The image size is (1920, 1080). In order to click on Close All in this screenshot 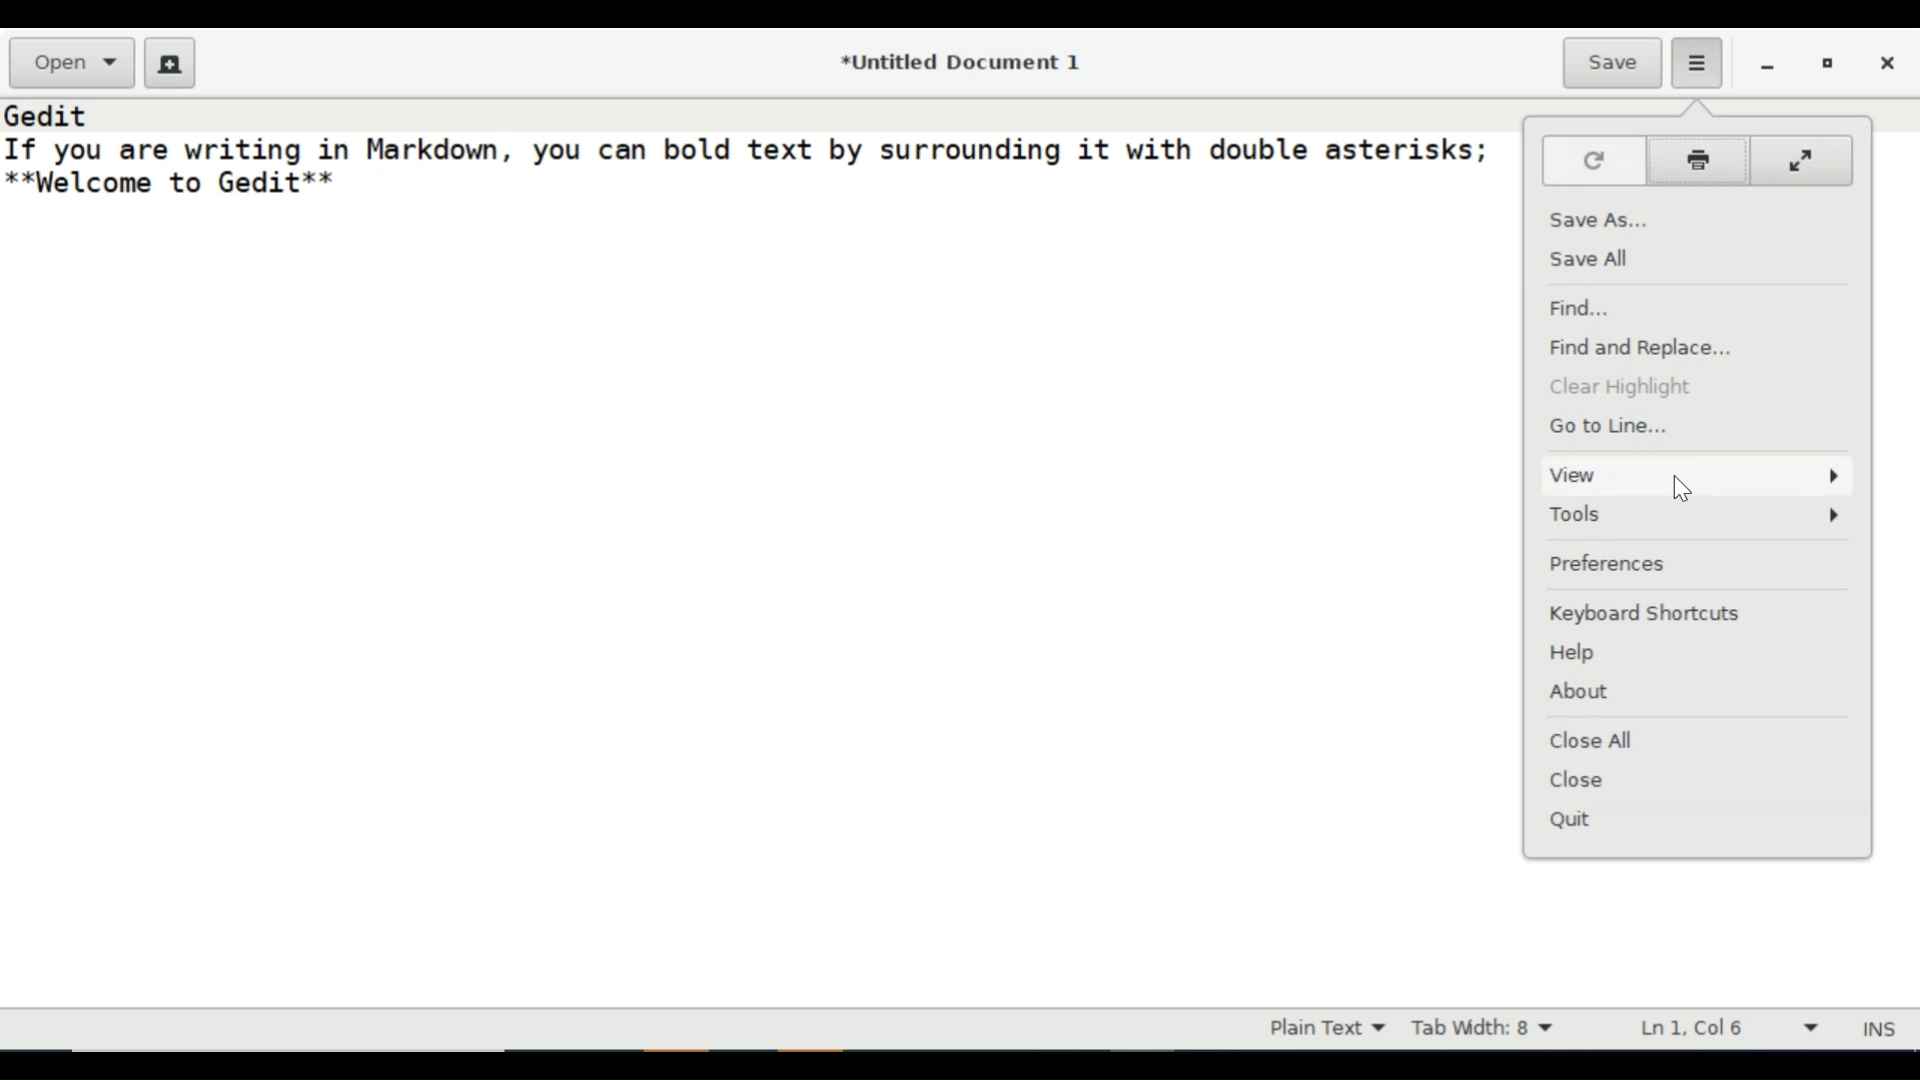, I will do `click(1612, 742)`.